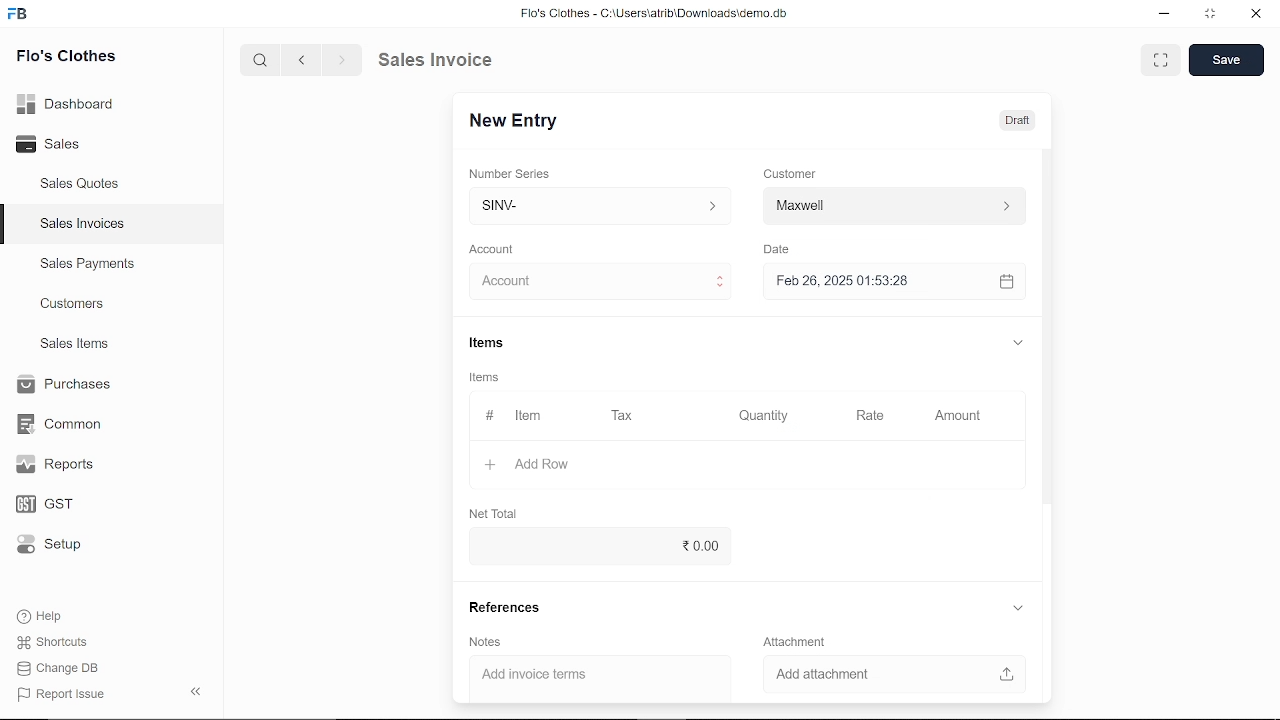 The image size is (1280, 720). What do you see at coordinates (1226, 60) in the screenshot?
I see `save` at bounding box center [1226, 60].